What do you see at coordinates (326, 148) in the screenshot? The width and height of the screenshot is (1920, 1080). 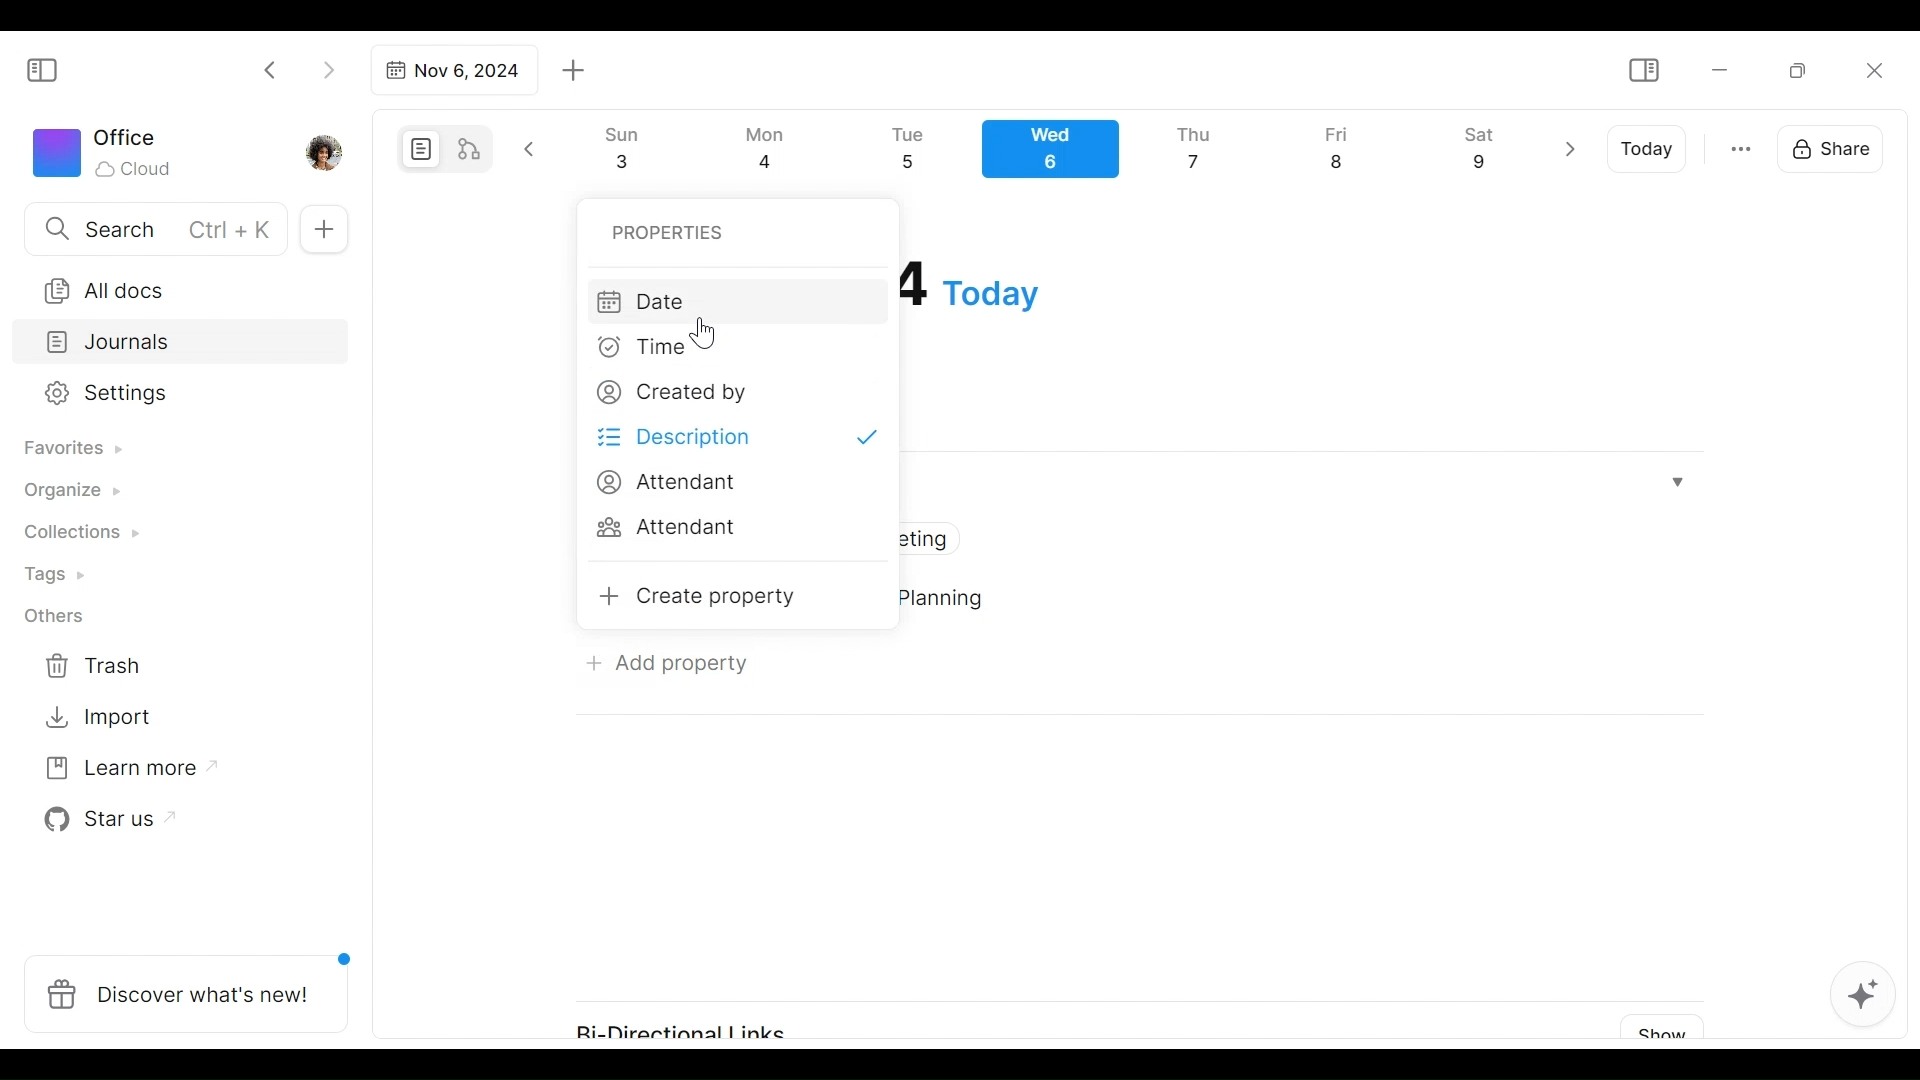 I see `Profile photo` at bounding box center [326, 148].